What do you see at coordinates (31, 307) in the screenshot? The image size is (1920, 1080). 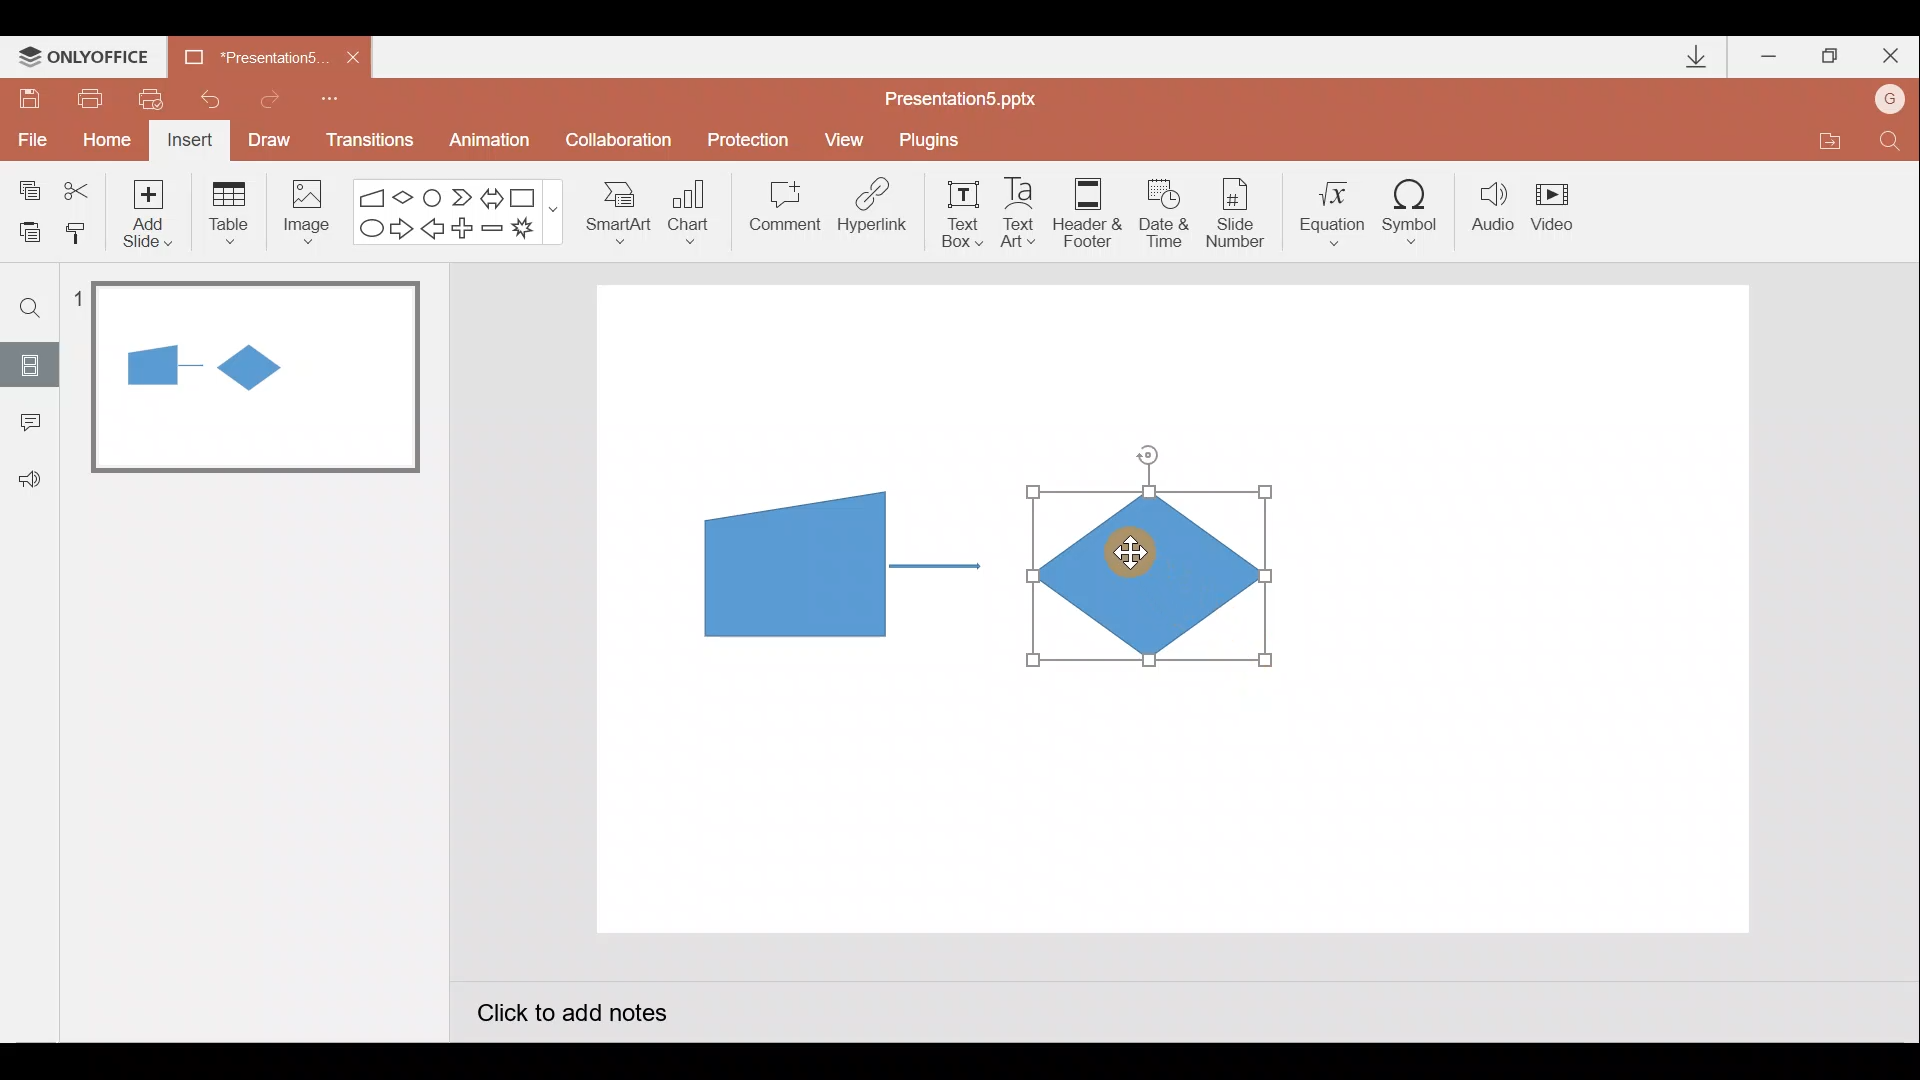 I see `Find` at bounding box center [31, 307].